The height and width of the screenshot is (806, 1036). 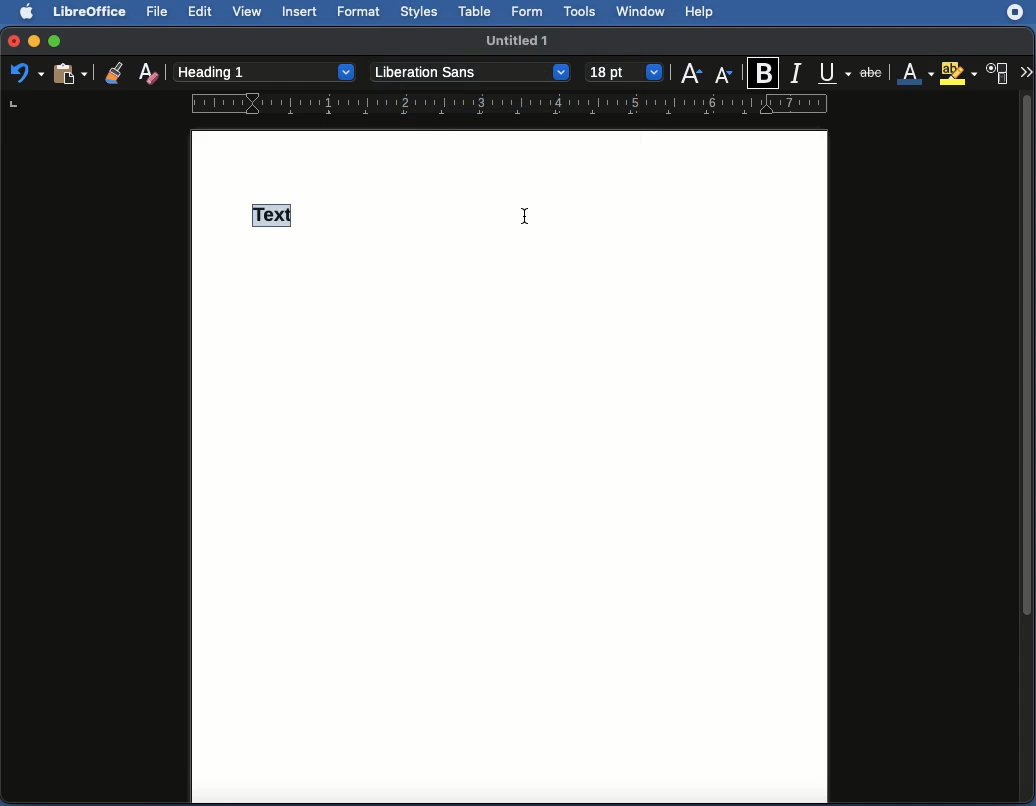 I want to click on Apple logo, so click(x=32, y=13).